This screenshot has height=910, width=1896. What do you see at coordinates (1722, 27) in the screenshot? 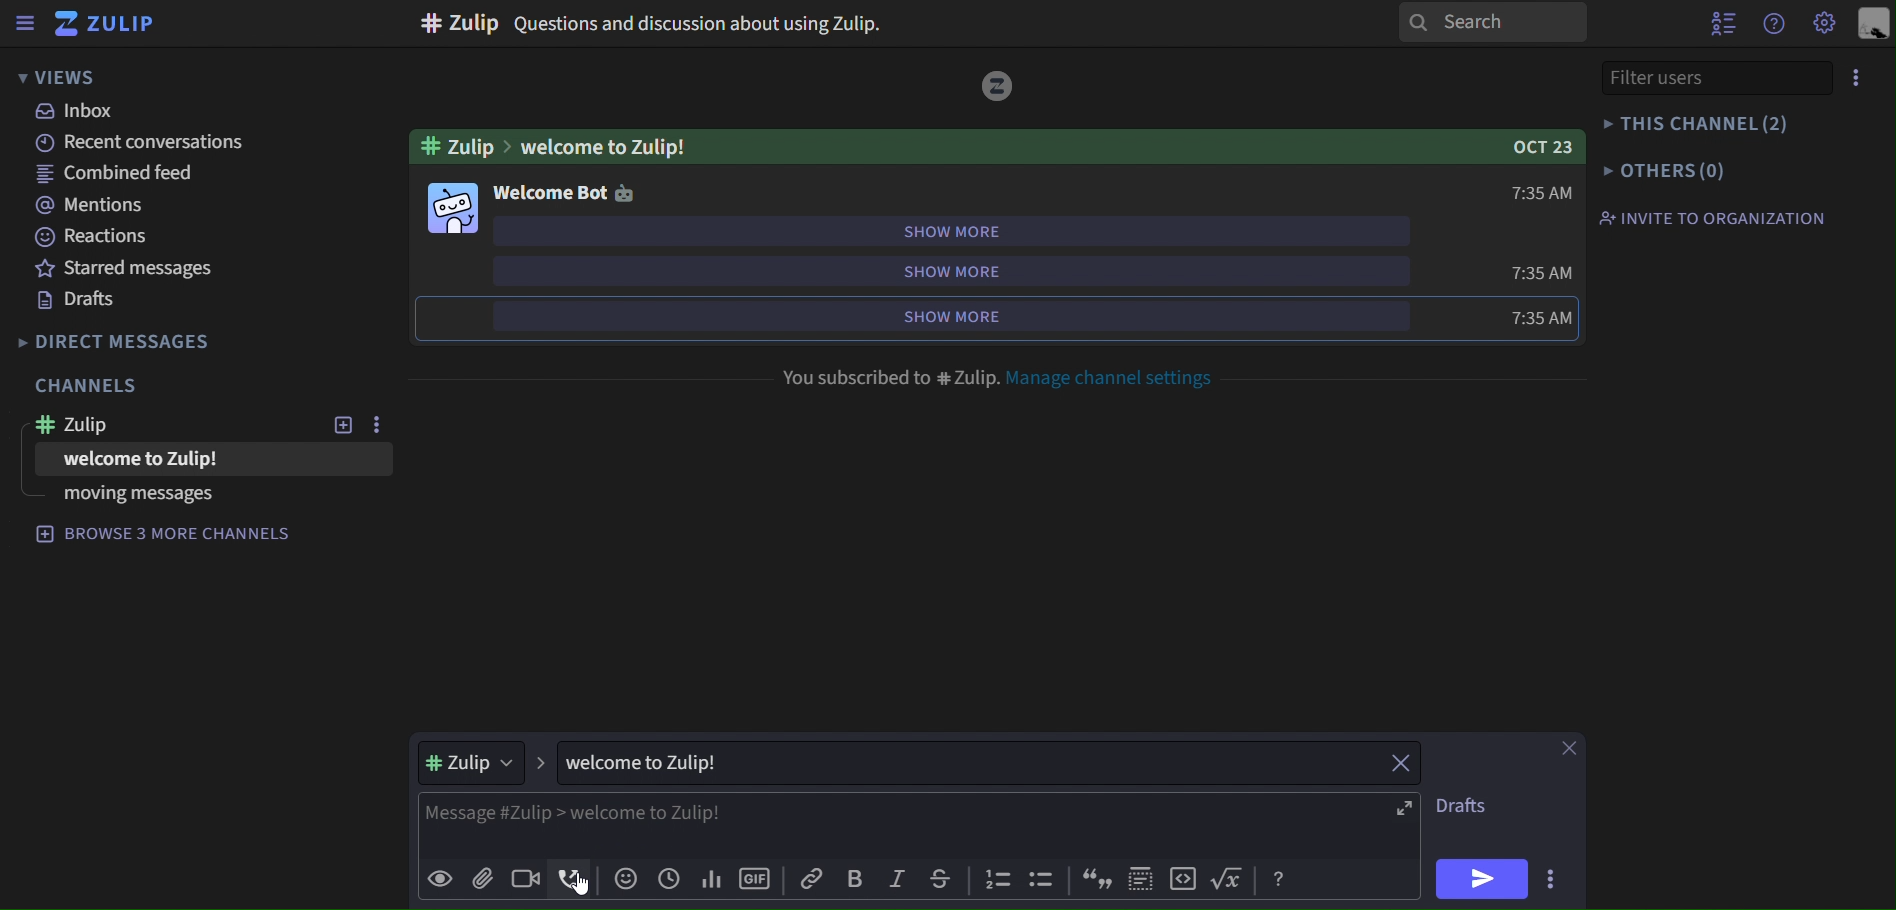
I see `hide user list` at bounding box center [1722, 27].